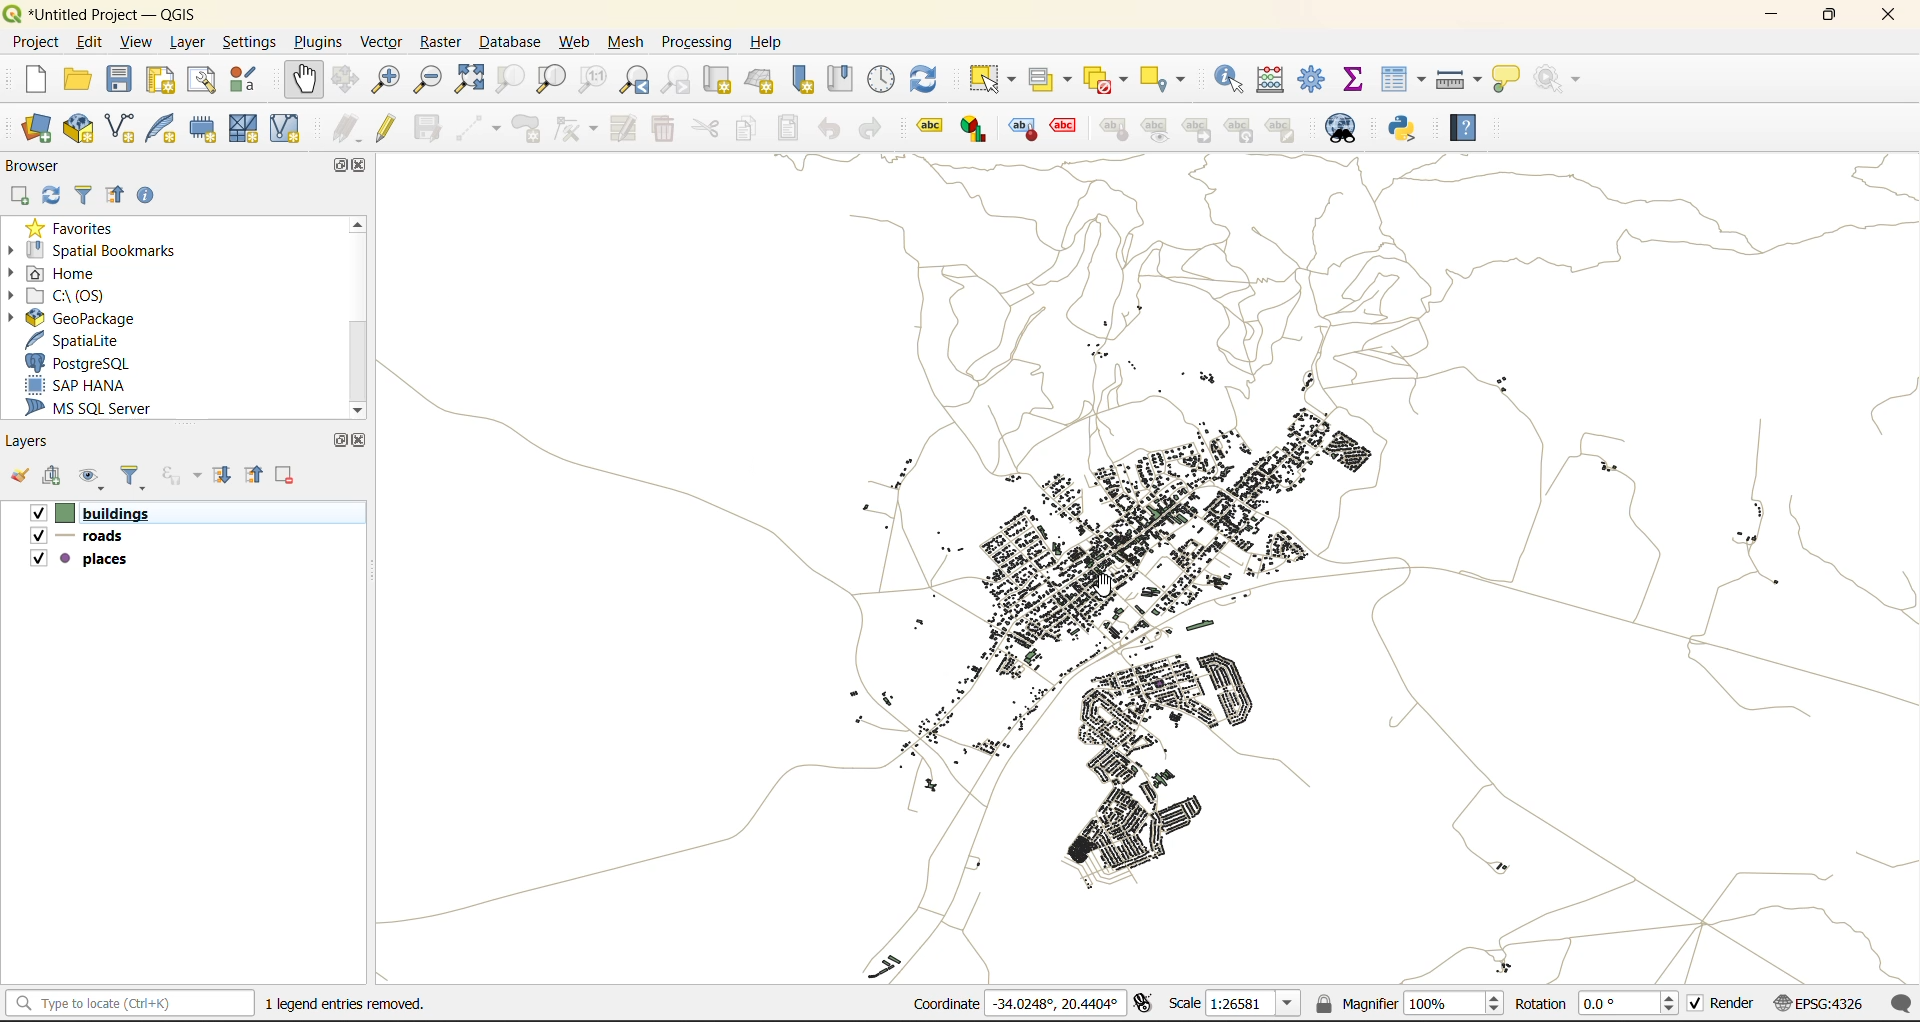  What do you see at coordinates (379, 41) in the screenshot?
I see `vector` at bounding box center [379, 41].